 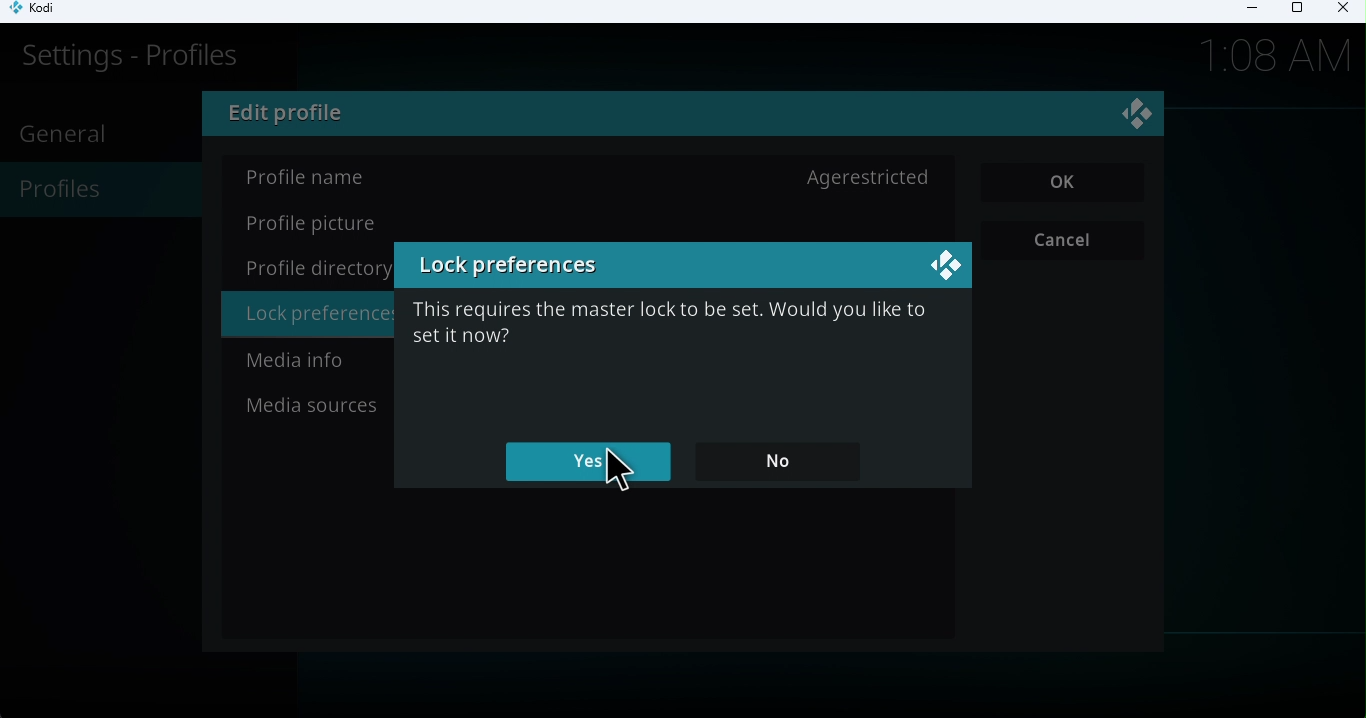 What do you see at coordinates (666, 333) in the screenshot?
I see `Note` at bounding box center [666, 333].